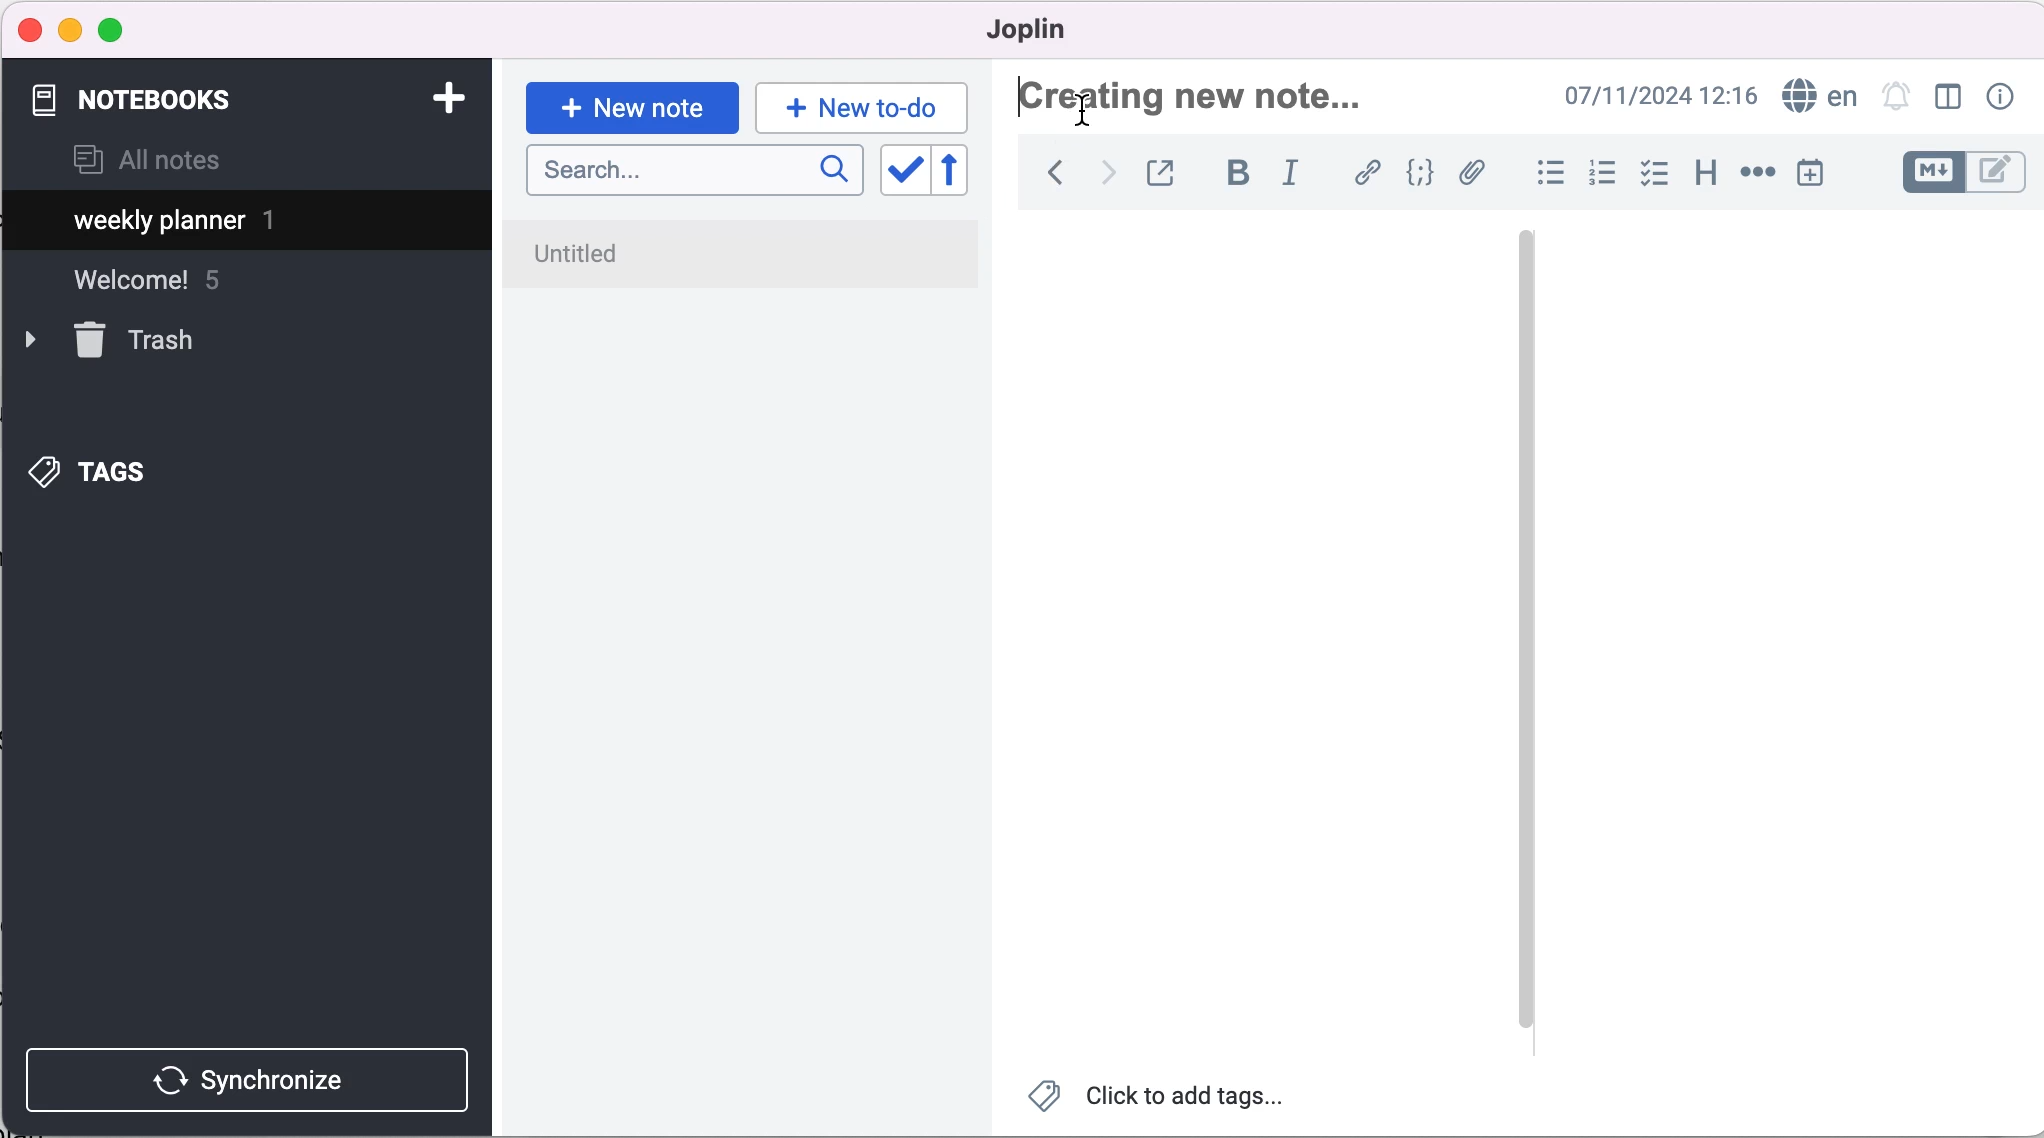 This screenshot has height=1138, width=2044. What do you see at coordinates (1298, 172) in the screenshot?
I see `italic` at bounding box center [1298, 172].